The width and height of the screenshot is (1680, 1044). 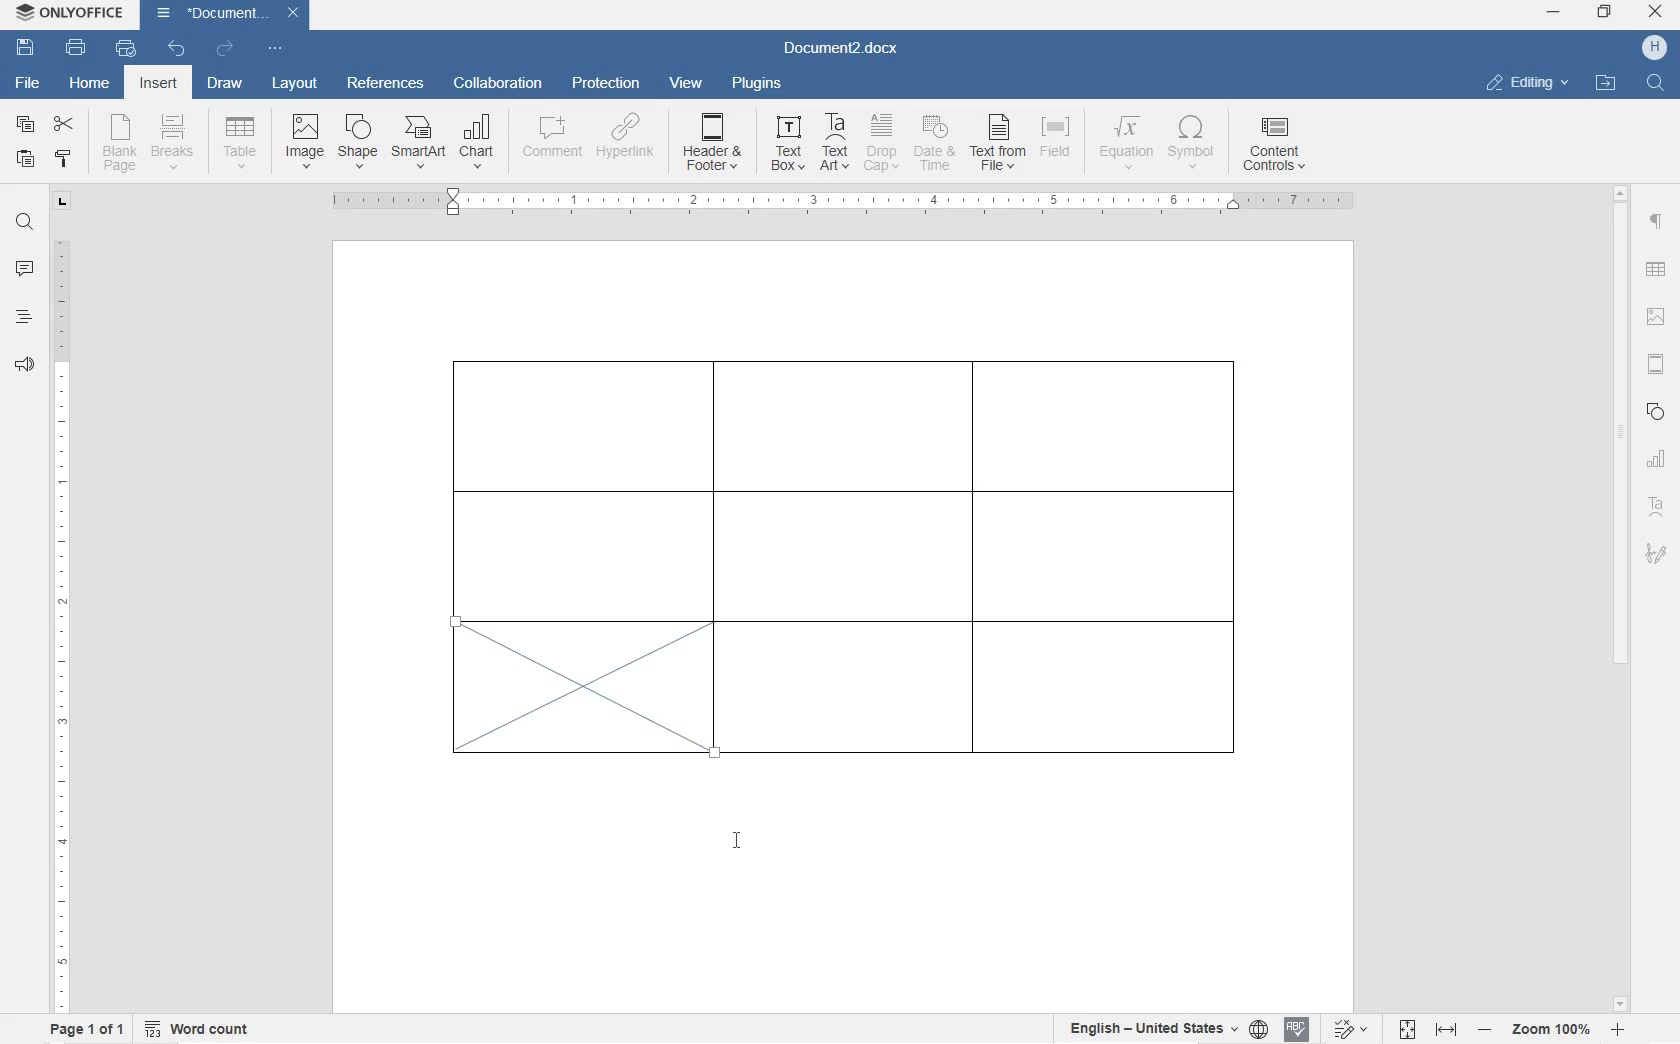 I want to click on layout, so click(x=296, y=84).